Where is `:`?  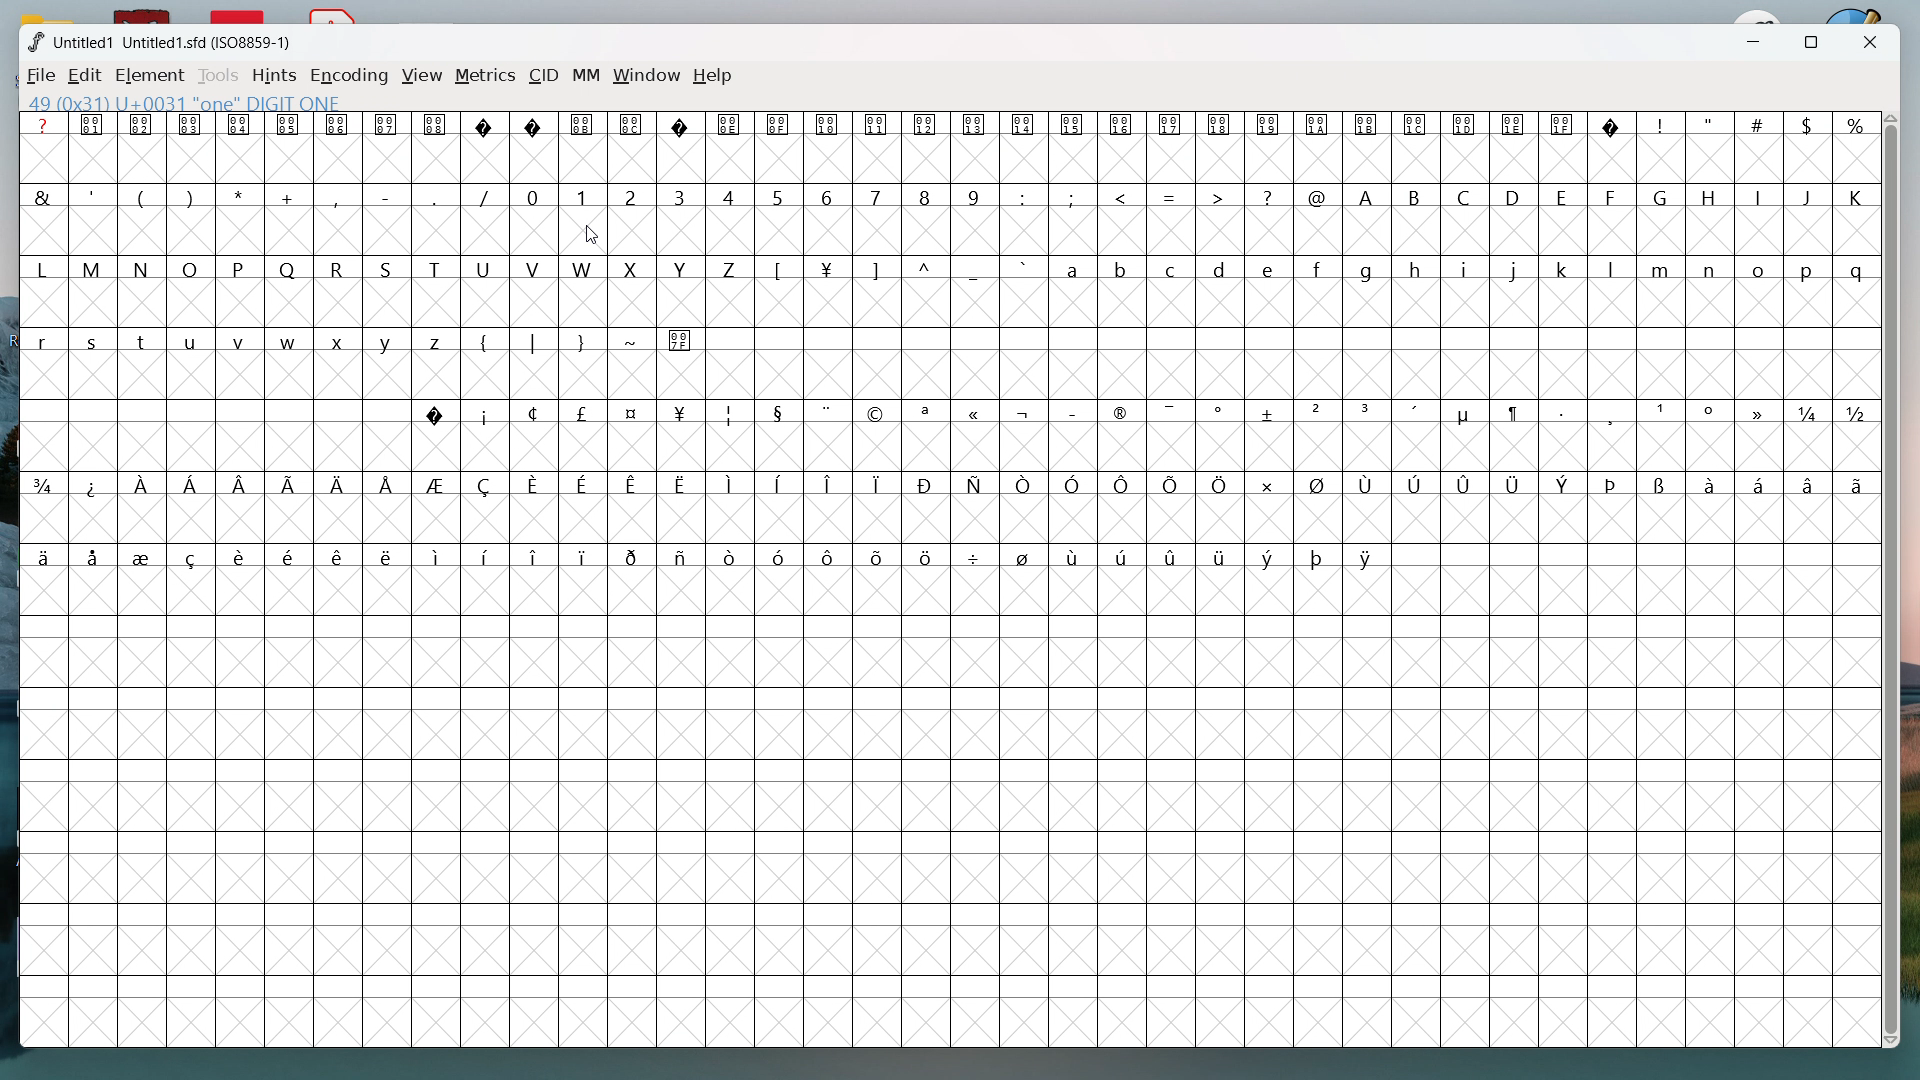 : is located at coordinates (1024, 197).